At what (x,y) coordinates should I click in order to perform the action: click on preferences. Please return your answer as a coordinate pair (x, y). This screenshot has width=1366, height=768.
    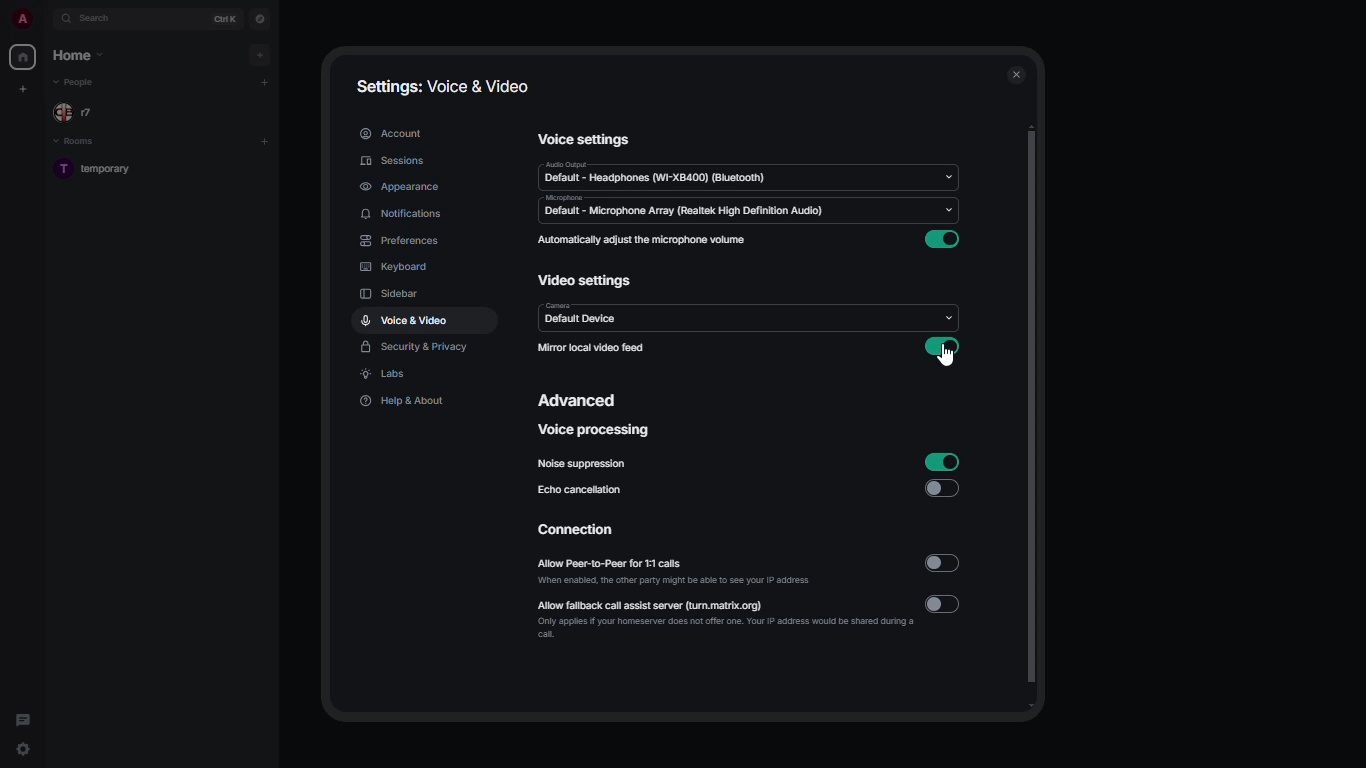
    Looking at the image, I should click on (404, 241).